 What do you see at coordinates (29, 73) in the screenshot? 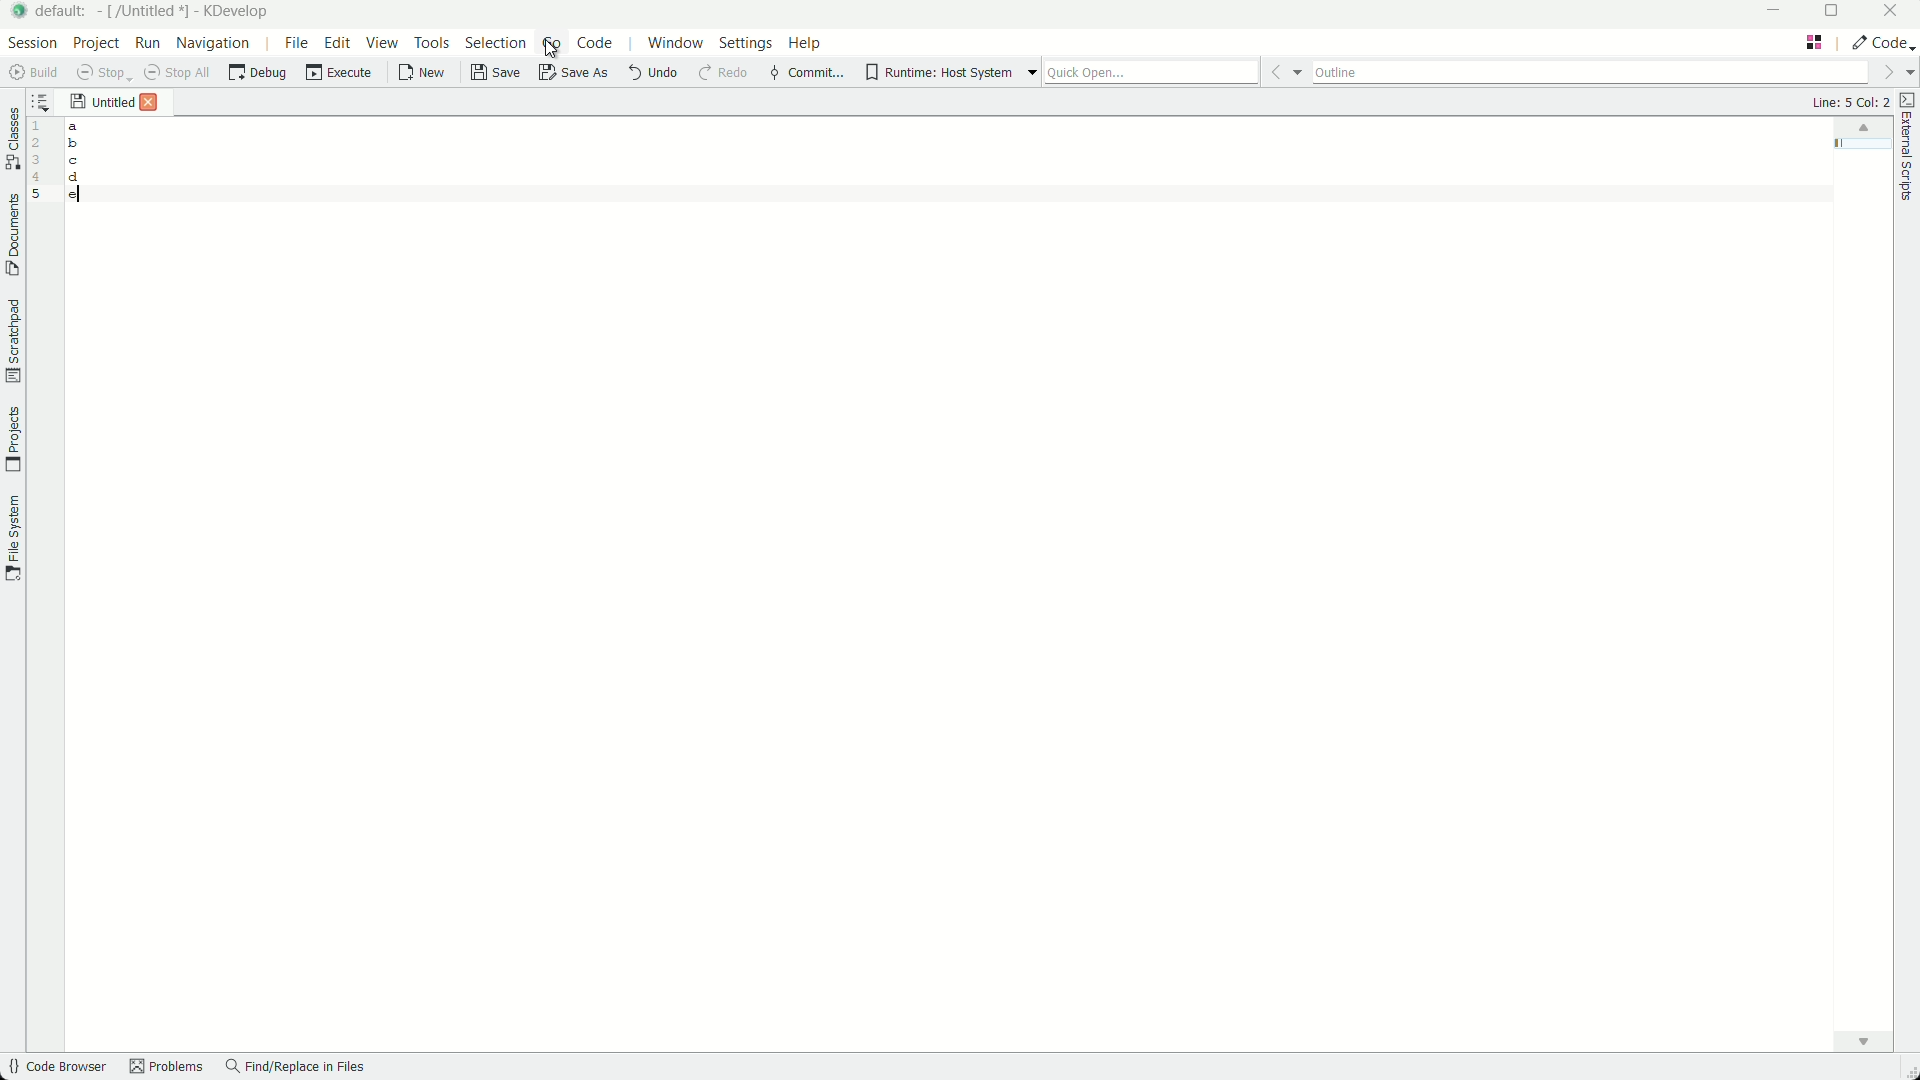
I see `build` at bounding box center [29, 73].